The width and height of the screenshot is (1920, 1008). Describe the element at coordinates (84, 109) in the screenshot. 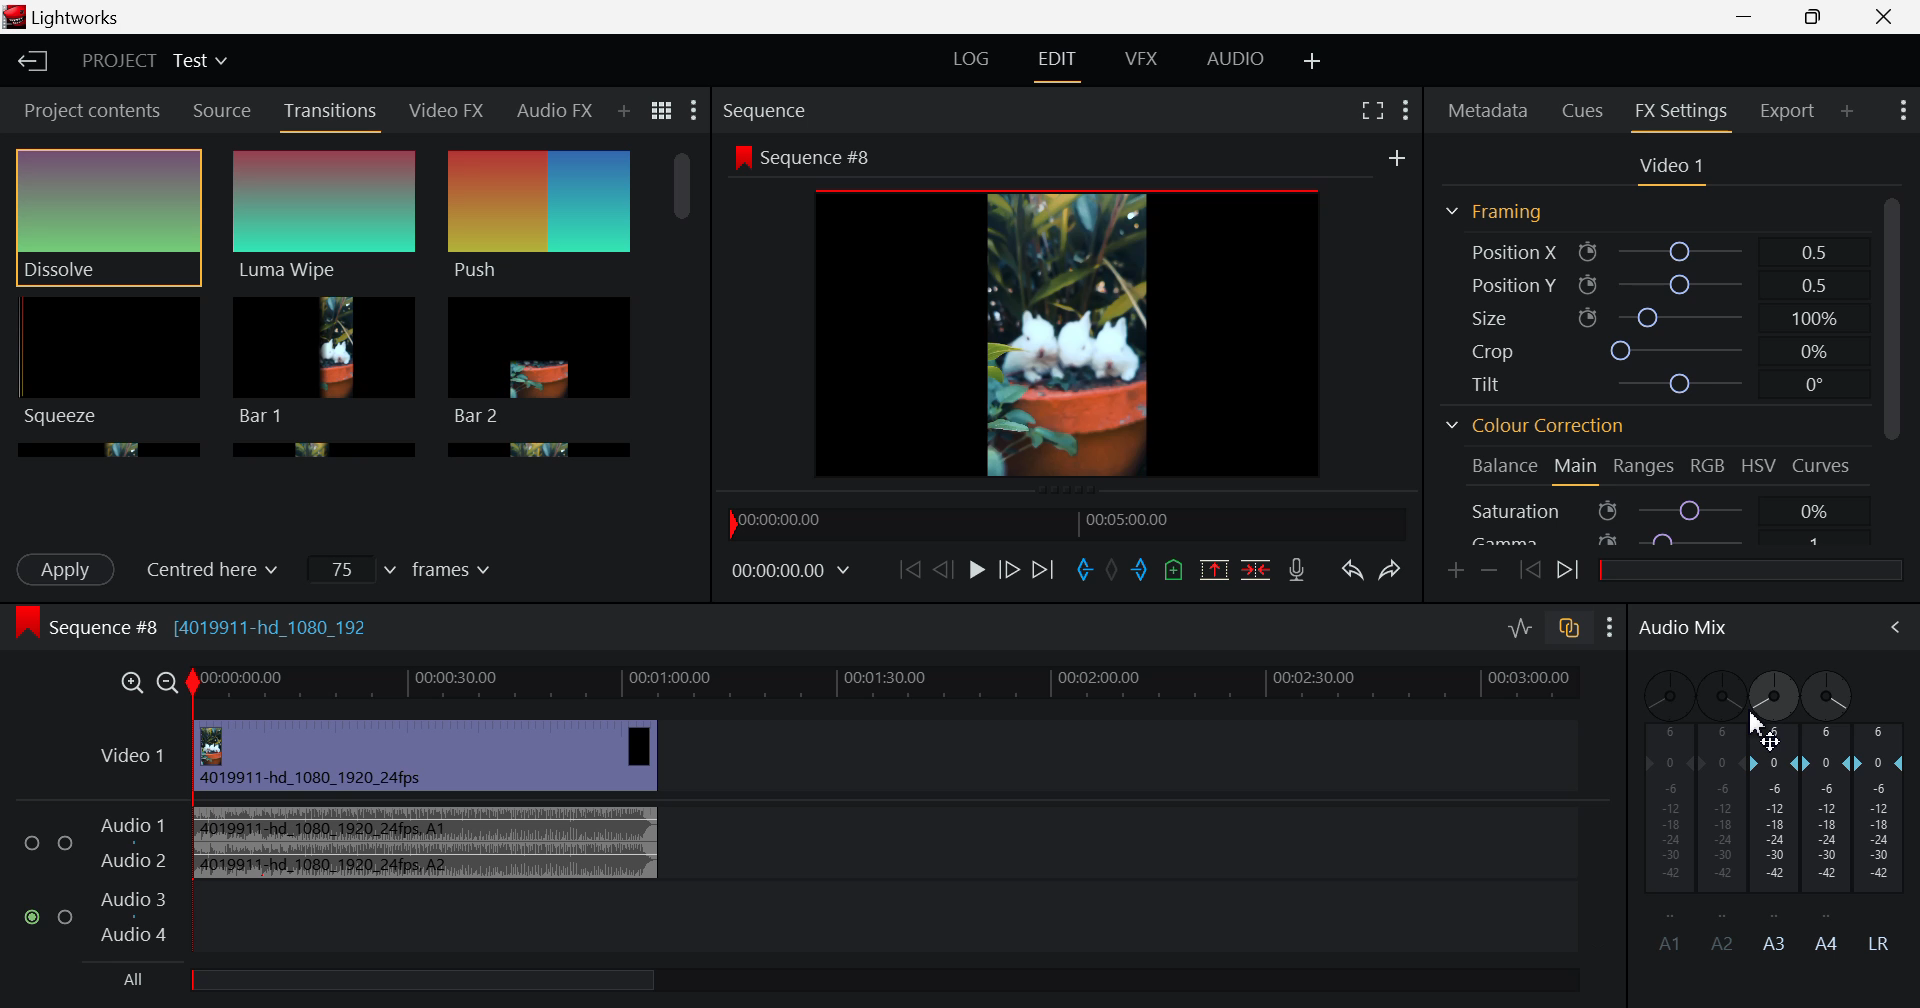

I see `Project contents` at that location.